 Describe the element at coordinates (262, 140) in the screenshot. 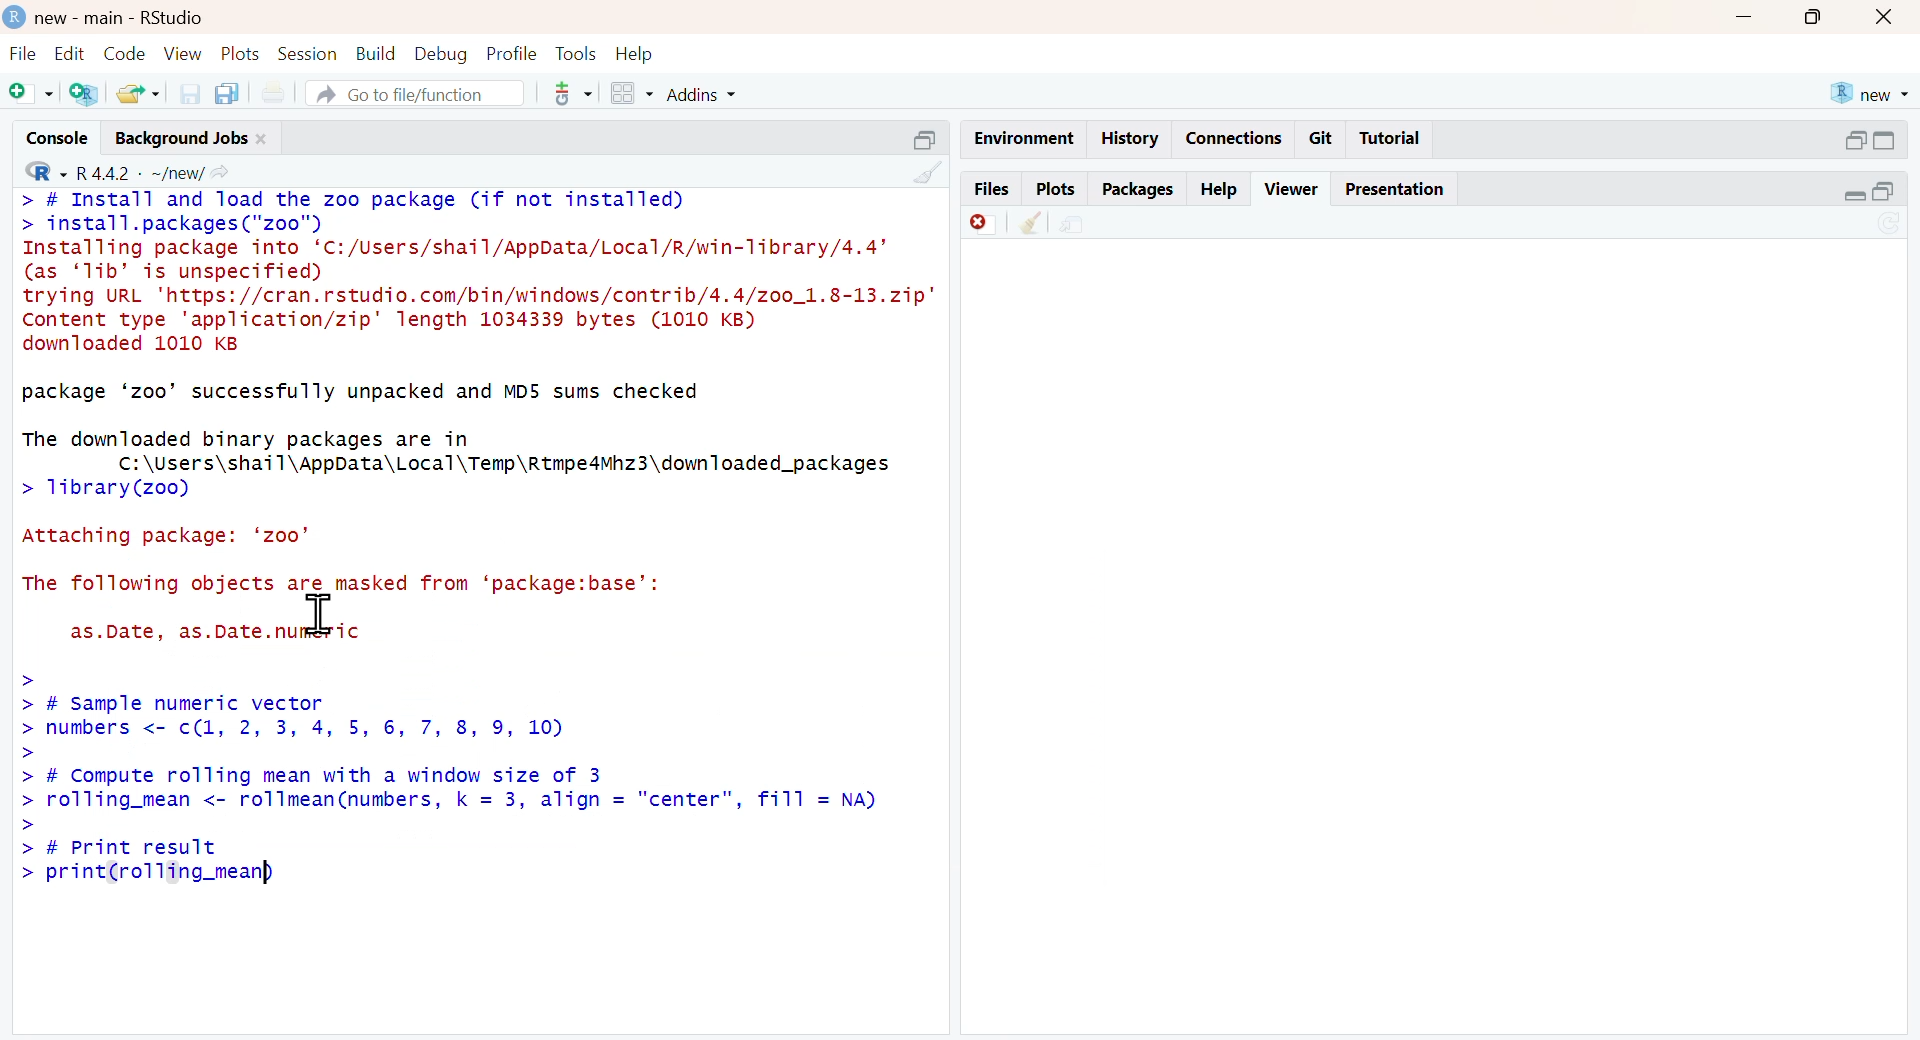

I see `close` at that location.